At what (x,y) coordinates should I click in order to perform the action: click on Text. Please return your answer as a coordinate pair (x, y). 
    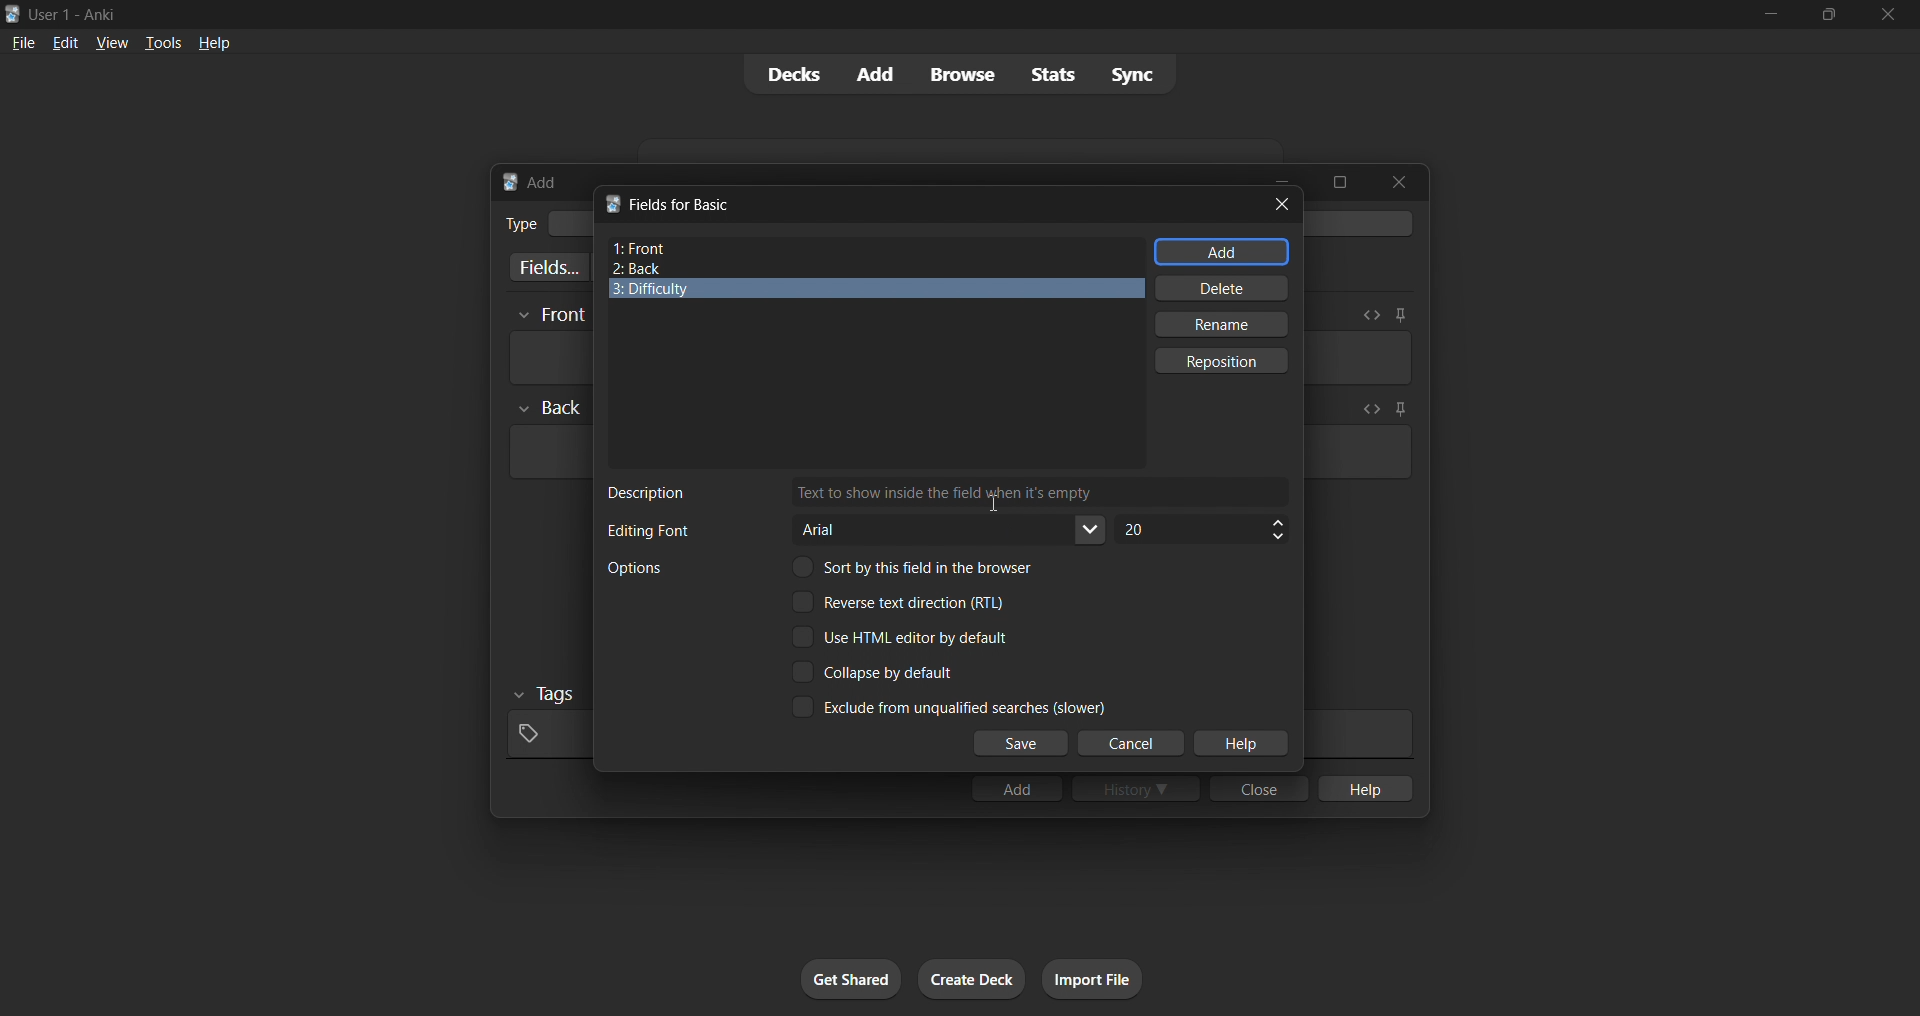
    Looking at the image, I should click on (648, 531).